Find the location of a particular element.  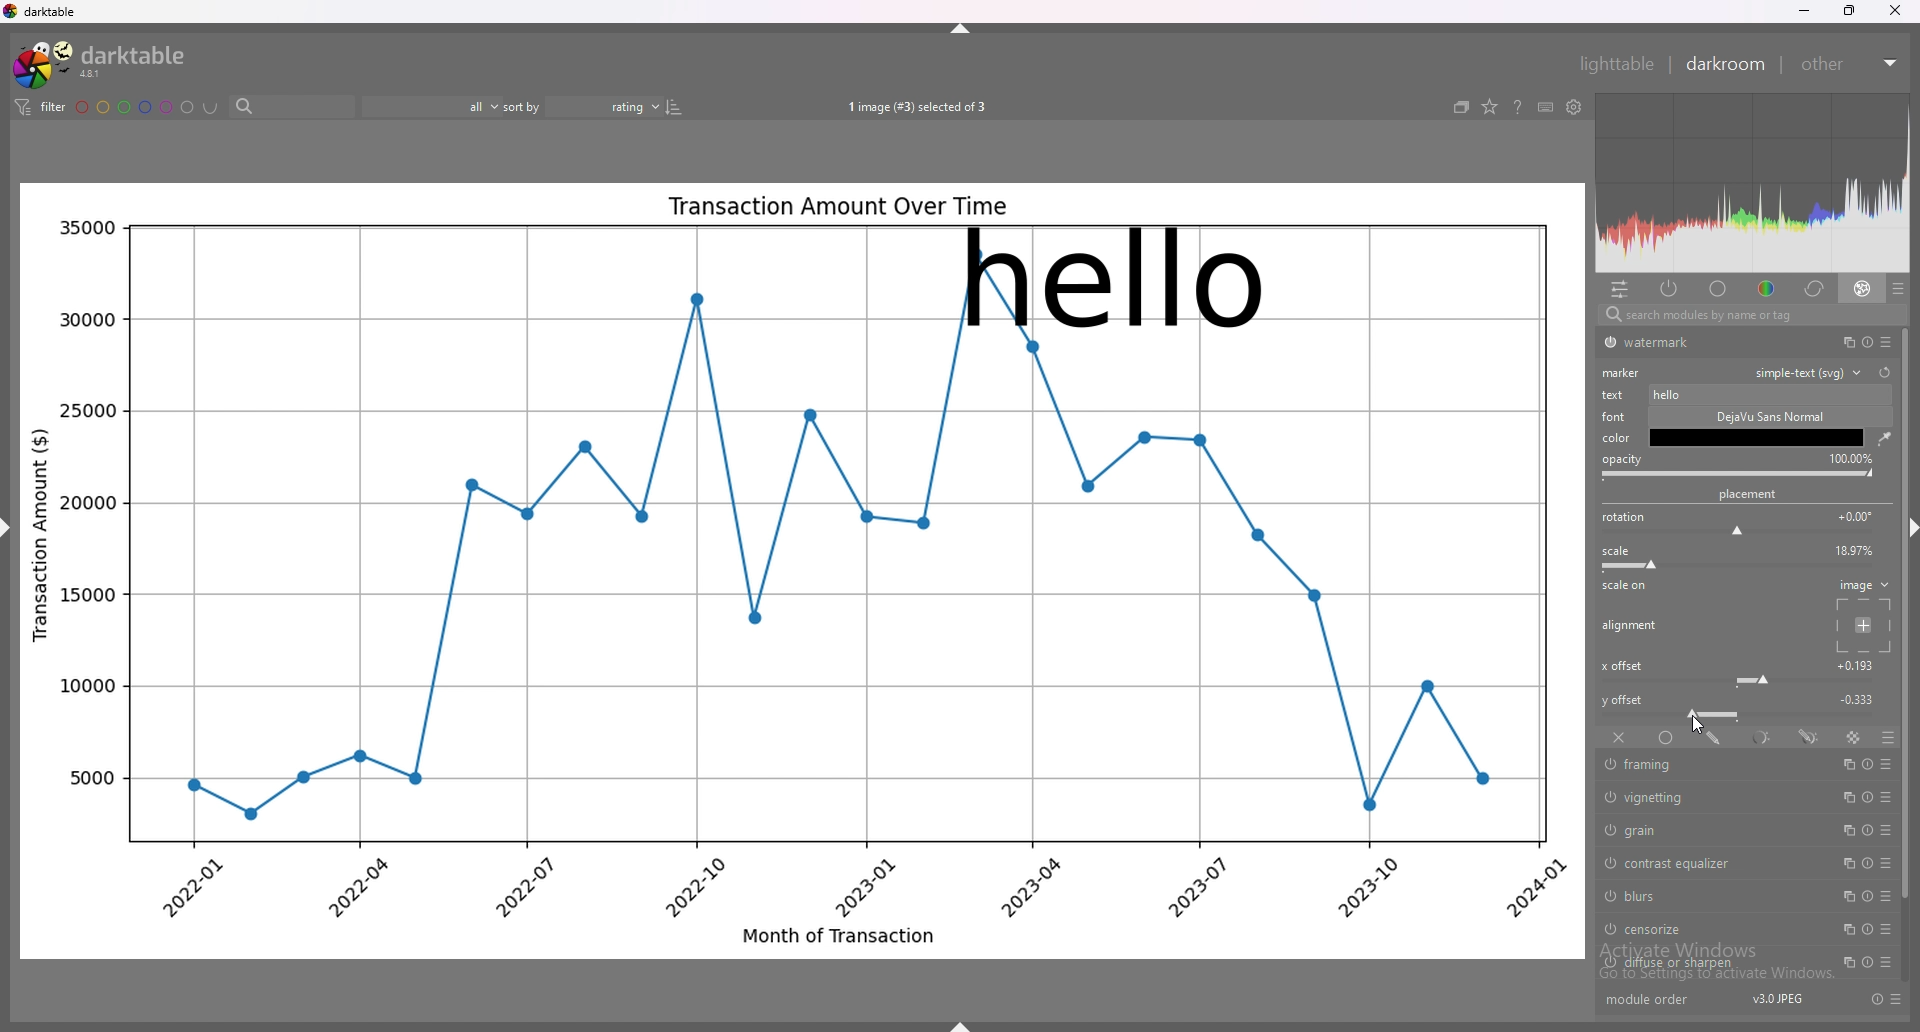

reset is located at coordinates (1885, 373).